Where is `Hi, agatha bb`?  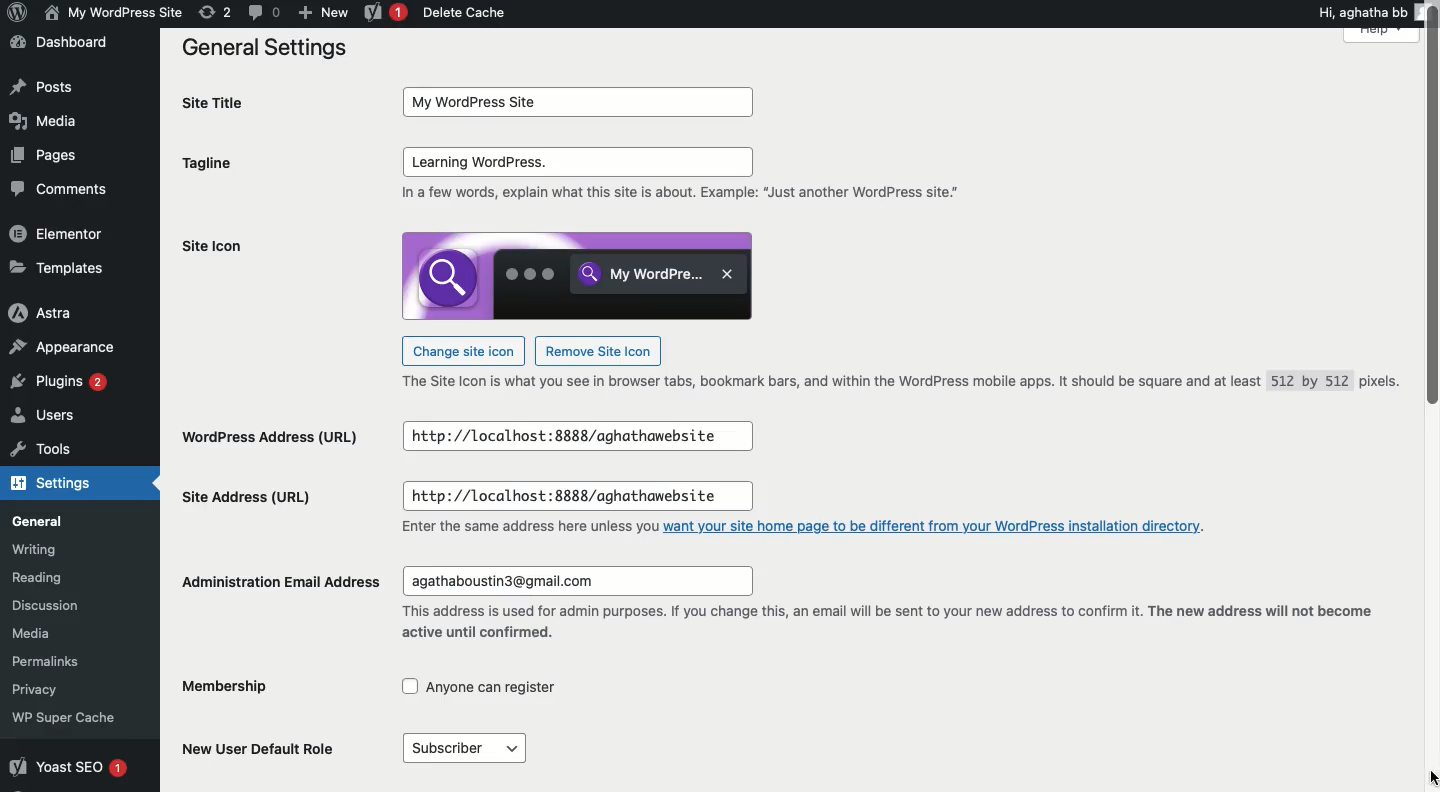 Hi, agatha bb is located at coordinates (1360, 11).